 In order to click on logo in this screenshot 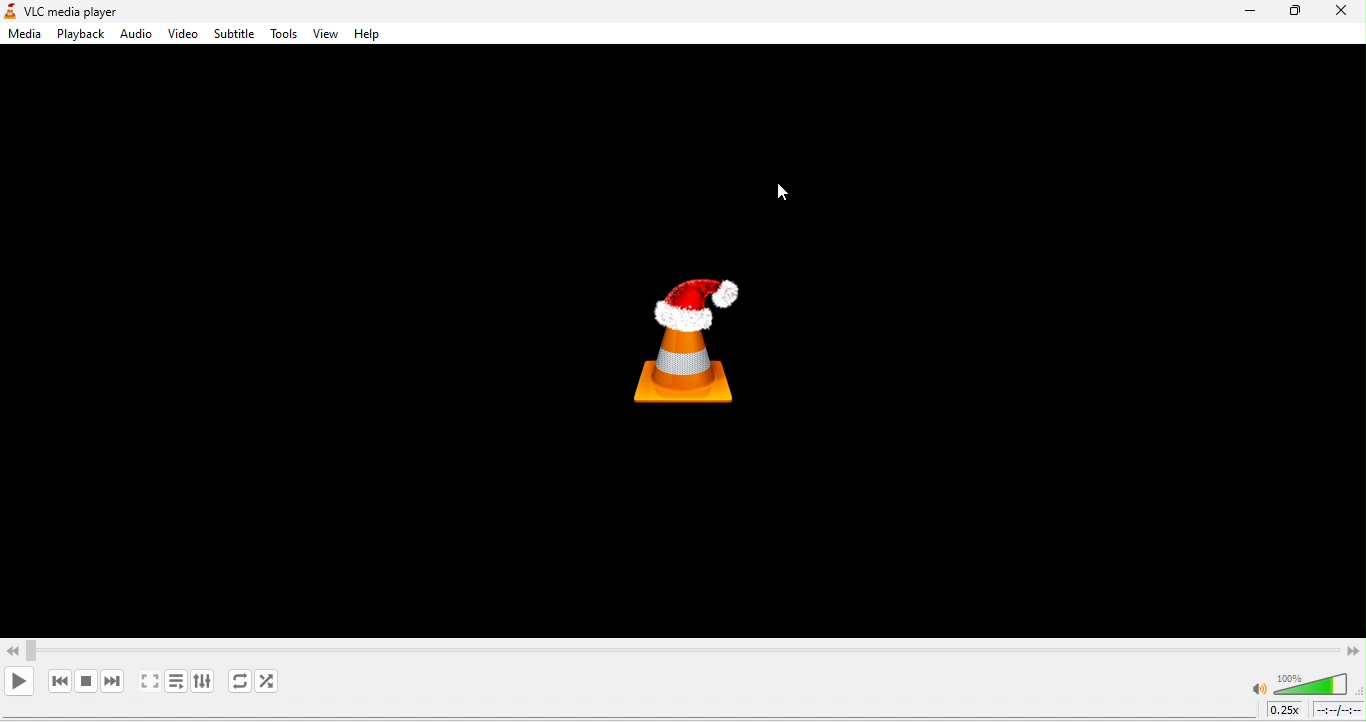, I will do `click(9, 12)`.